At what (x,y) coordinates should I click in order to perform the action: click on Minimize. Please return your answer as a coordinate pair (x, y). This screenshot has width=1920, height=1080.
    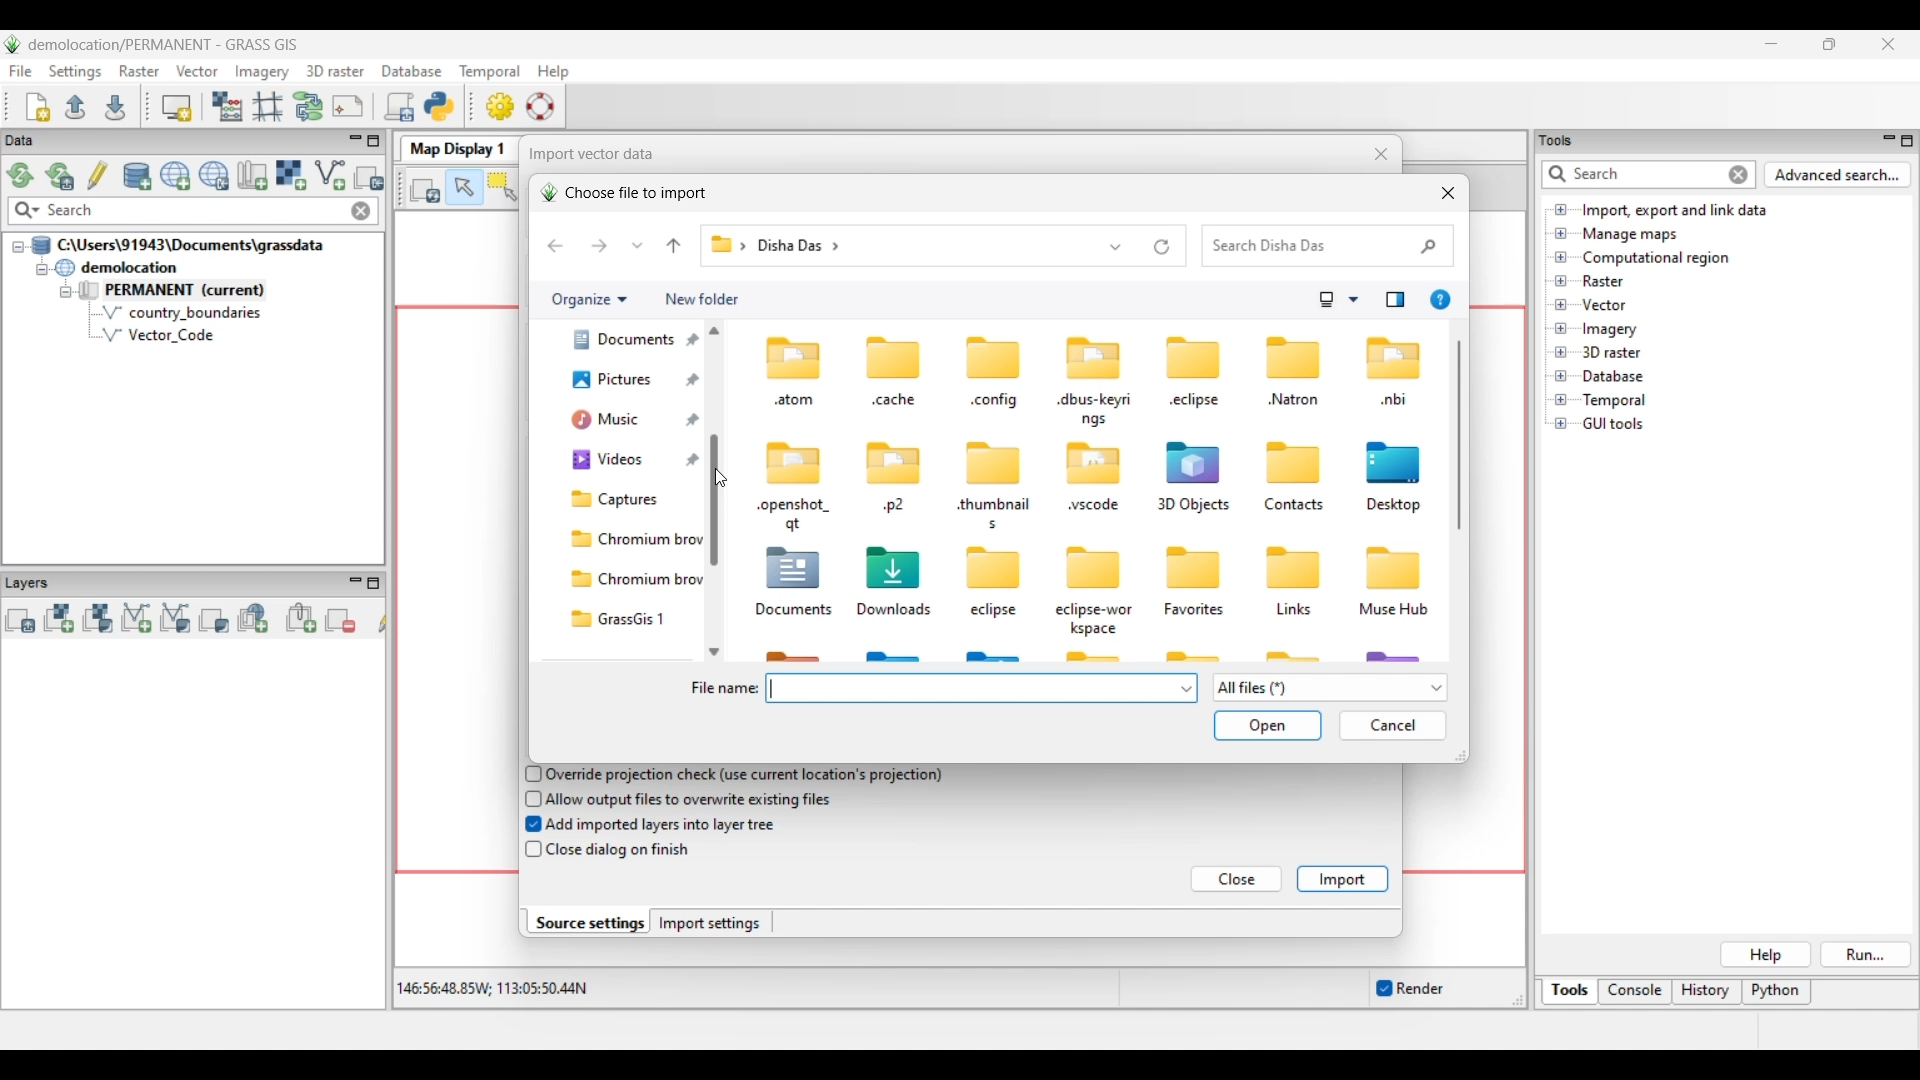
    Looking at the image, I should click on (1771, 44).